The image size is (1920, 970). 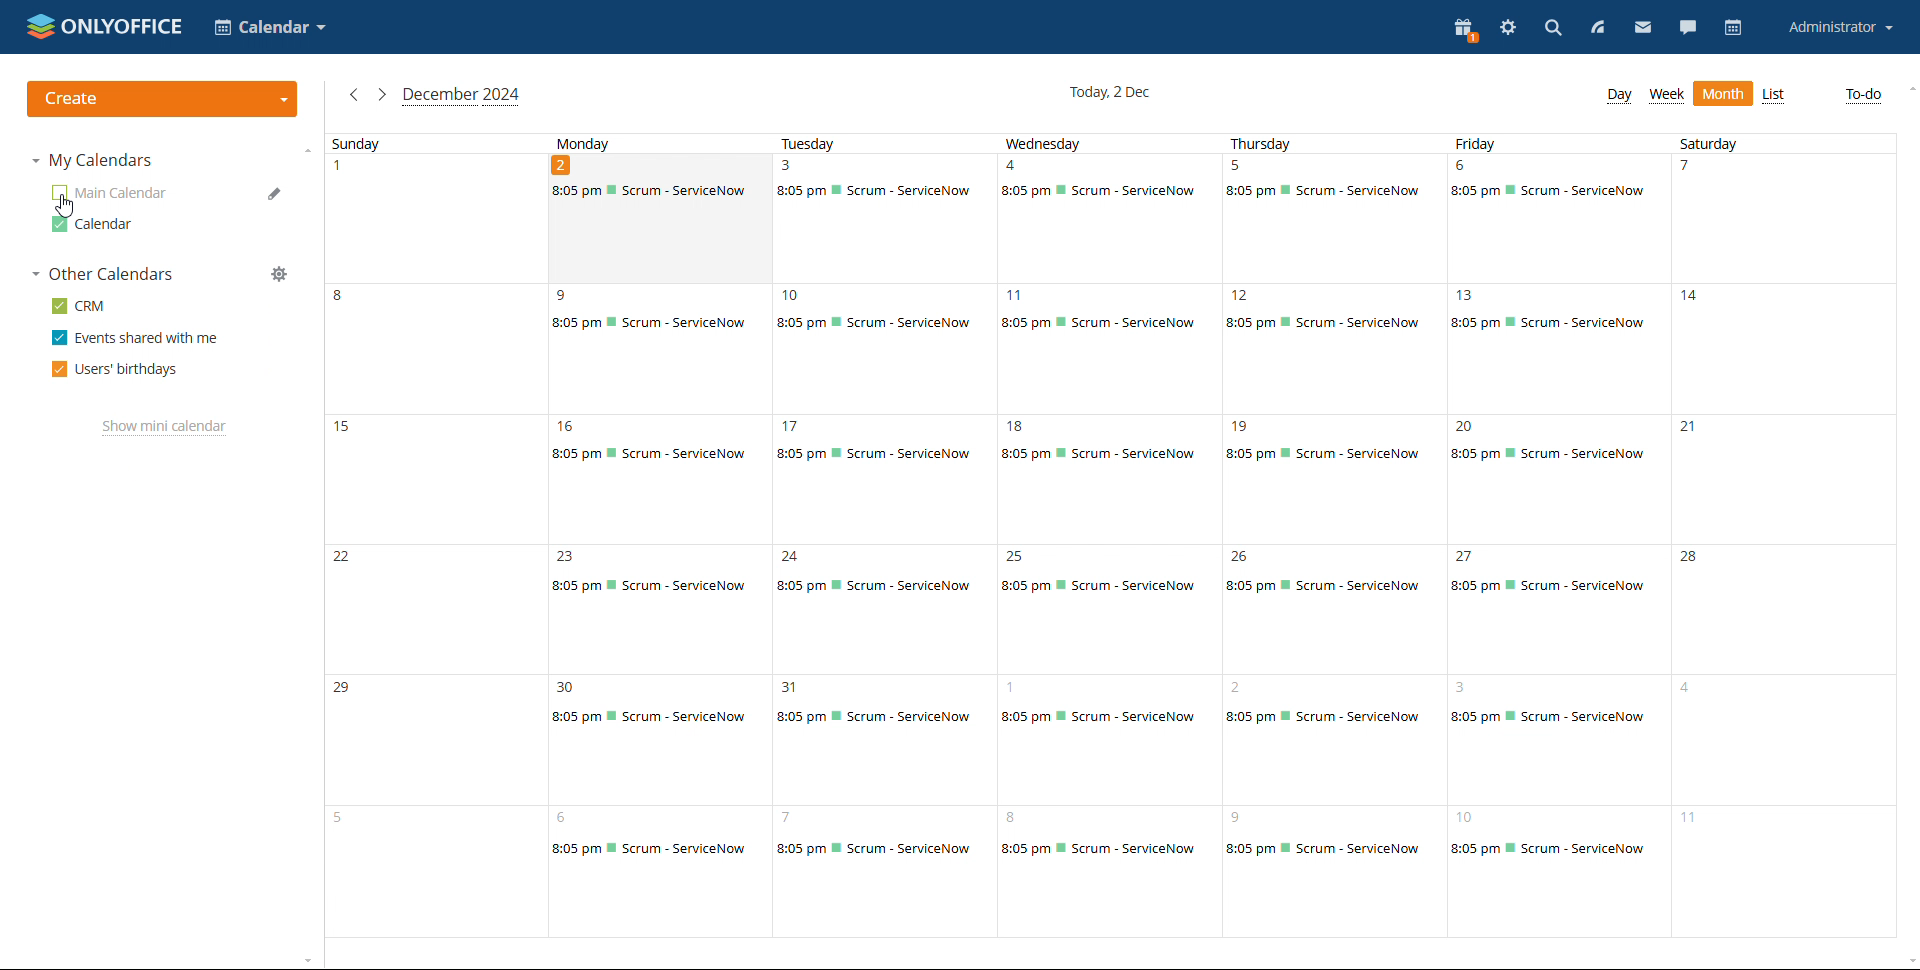 I want to click on present, so click(x=1466, y=30).